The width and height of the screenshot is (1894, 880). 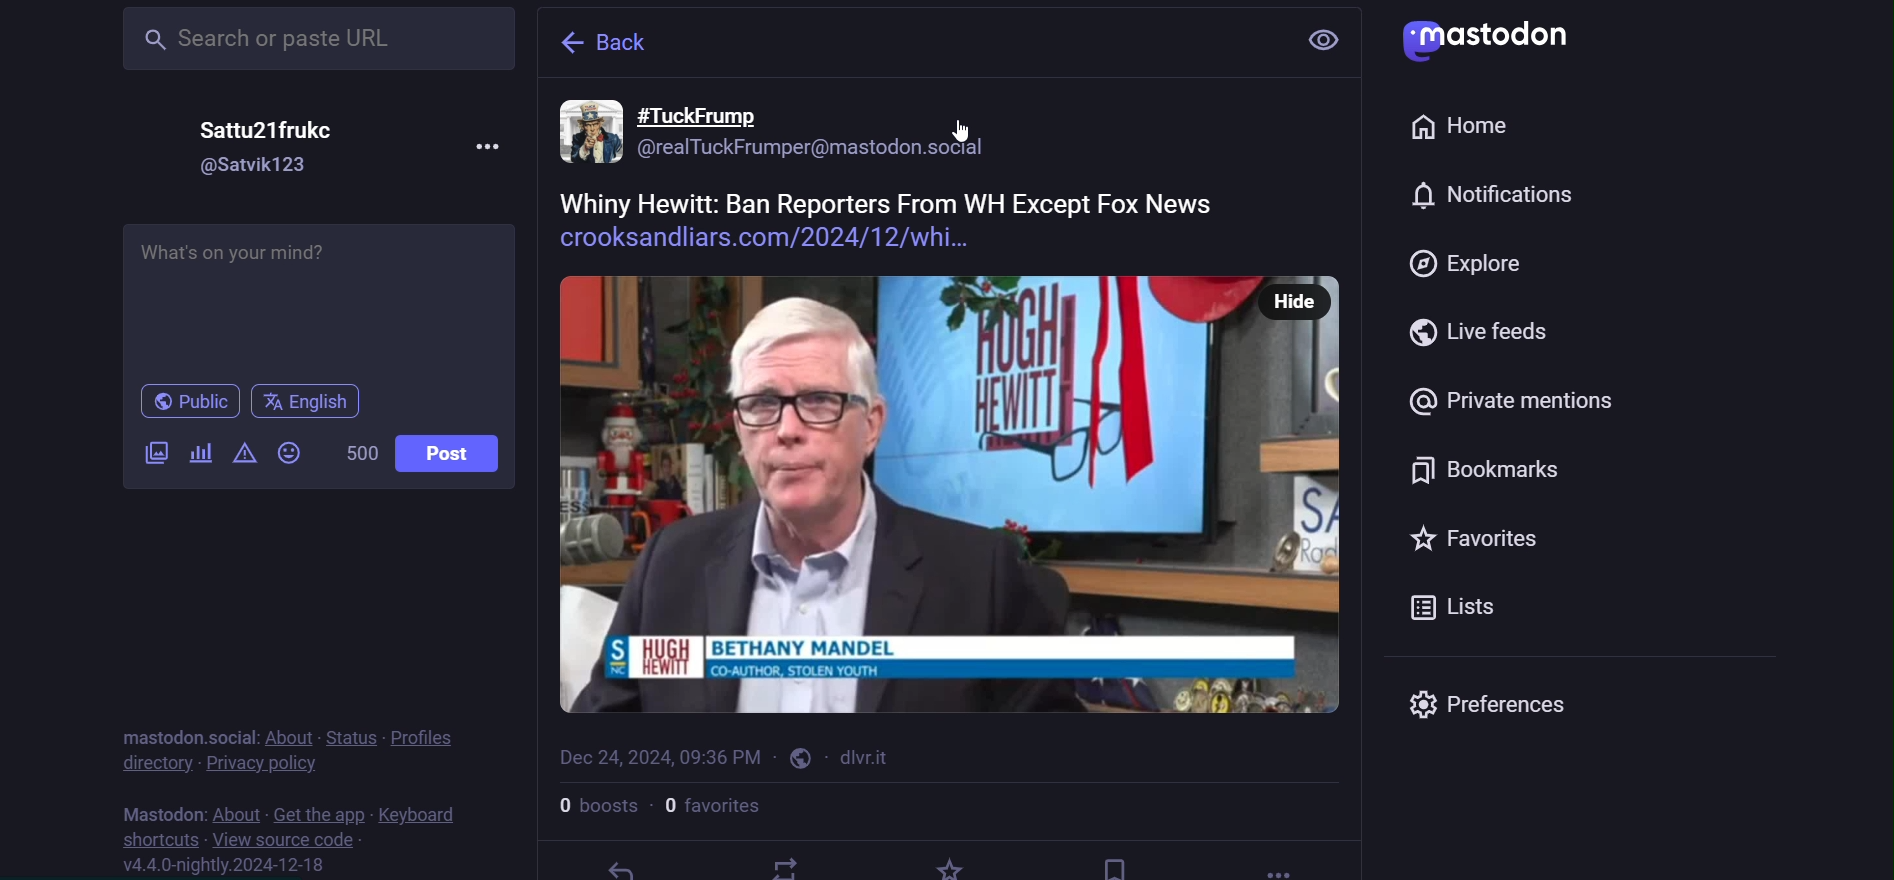 What do you see at coordinates (430, 734) in the screenshot?
I see `profile` at bounding box center [430, 734].